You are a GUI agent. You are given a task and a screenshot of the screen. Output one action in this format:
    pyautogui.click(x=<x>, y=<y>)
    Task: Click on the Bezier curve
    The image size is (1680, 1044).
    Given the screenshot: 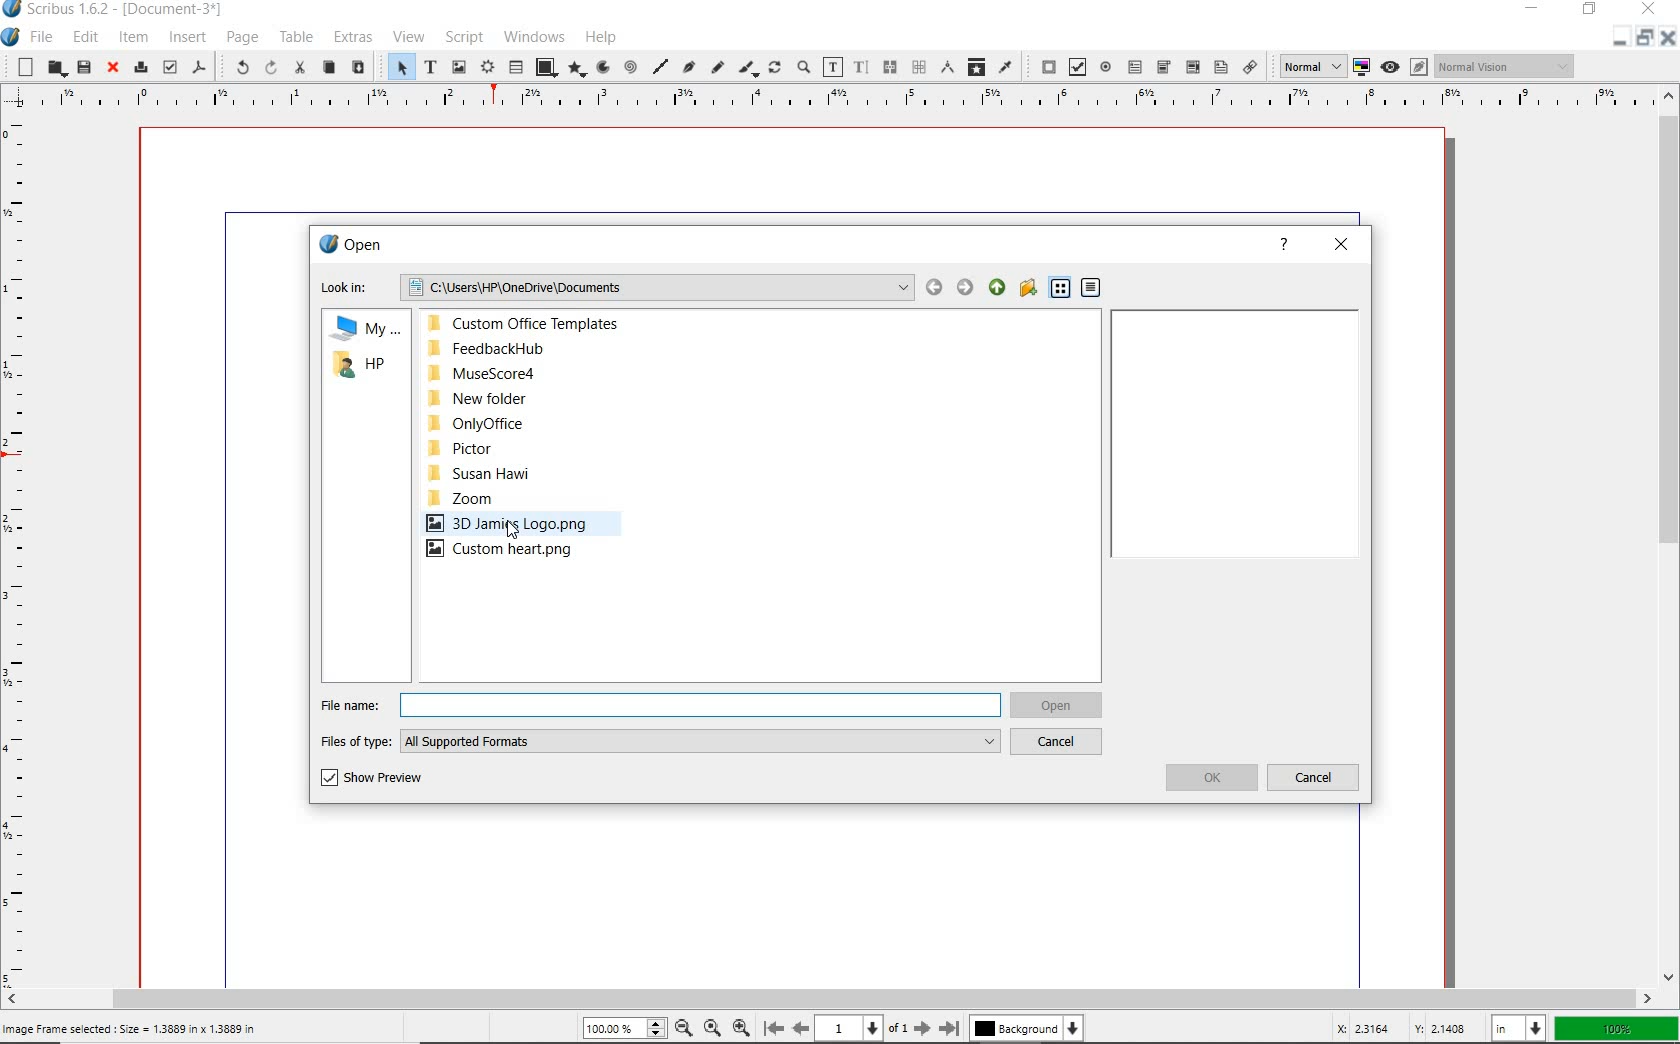 What is the action you would take?
    pyautogui.click(x=688, y=66)
    